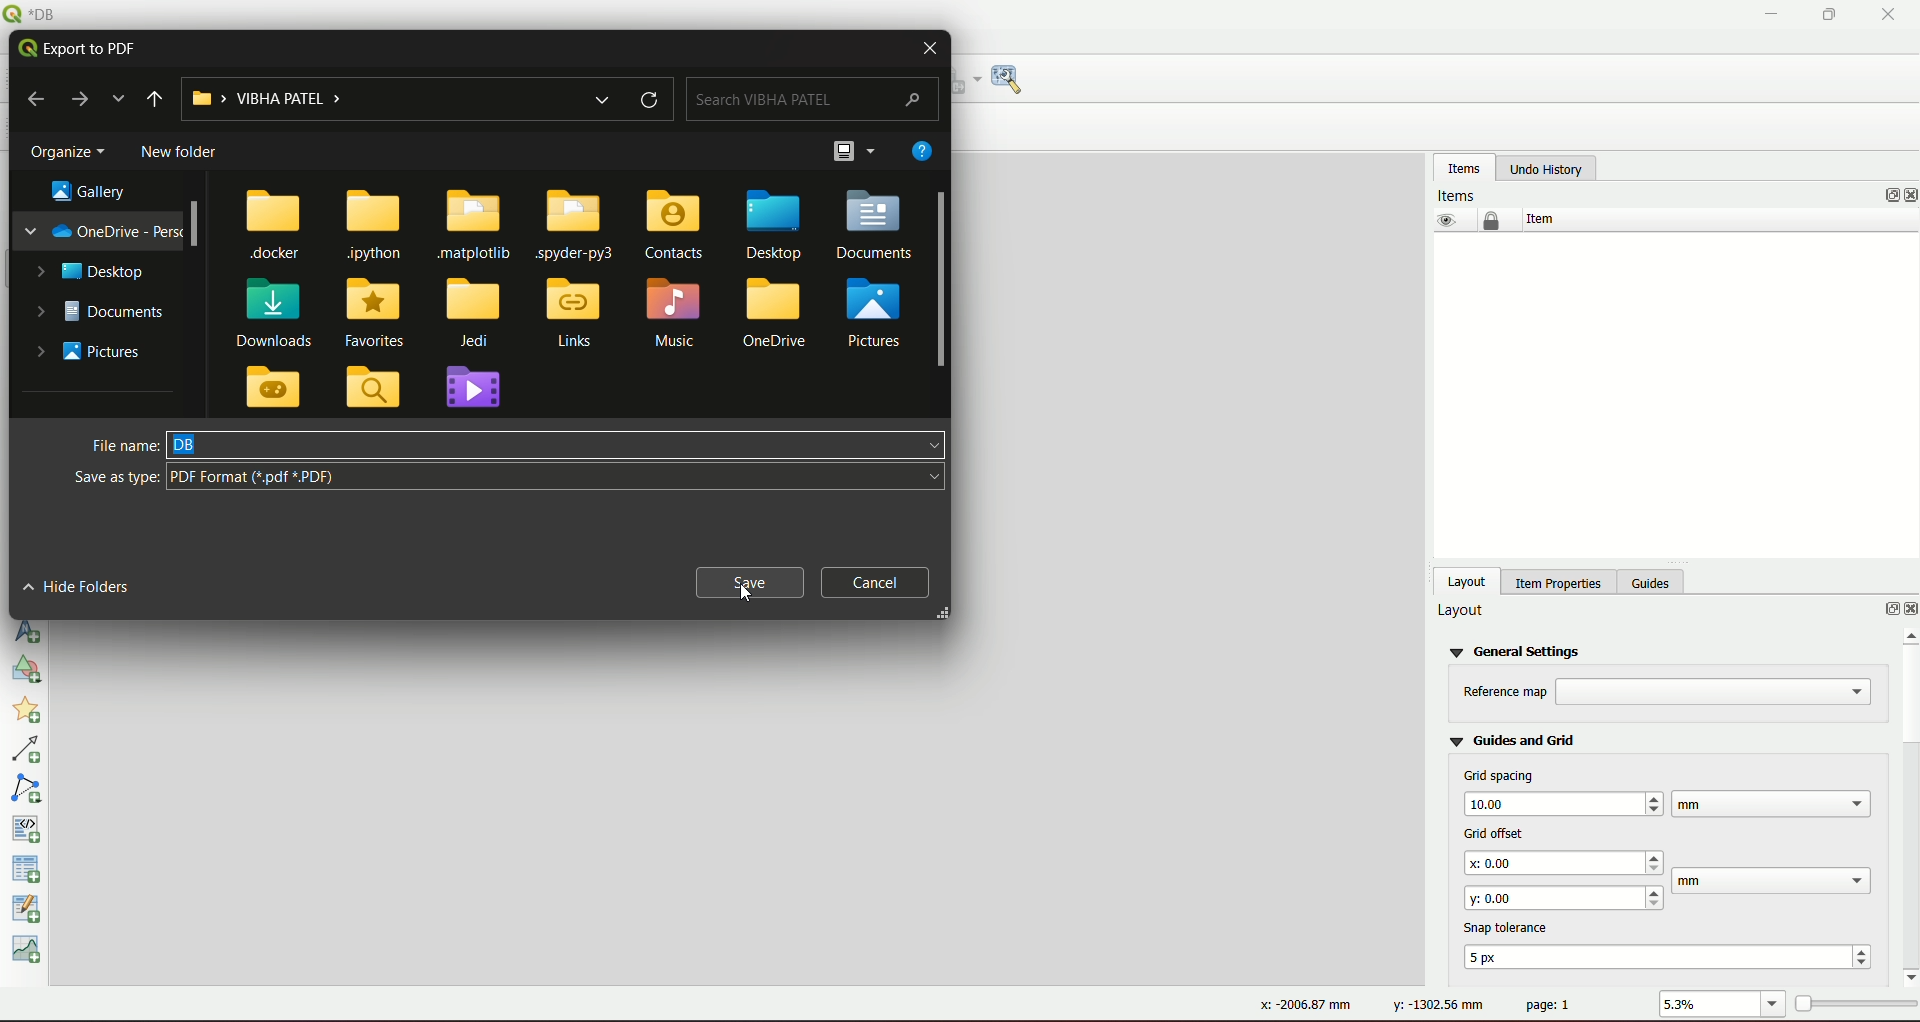 Image resolution: width=1920 pixels, height=1022 pixels. I want to click on options, so click(1882, 611).